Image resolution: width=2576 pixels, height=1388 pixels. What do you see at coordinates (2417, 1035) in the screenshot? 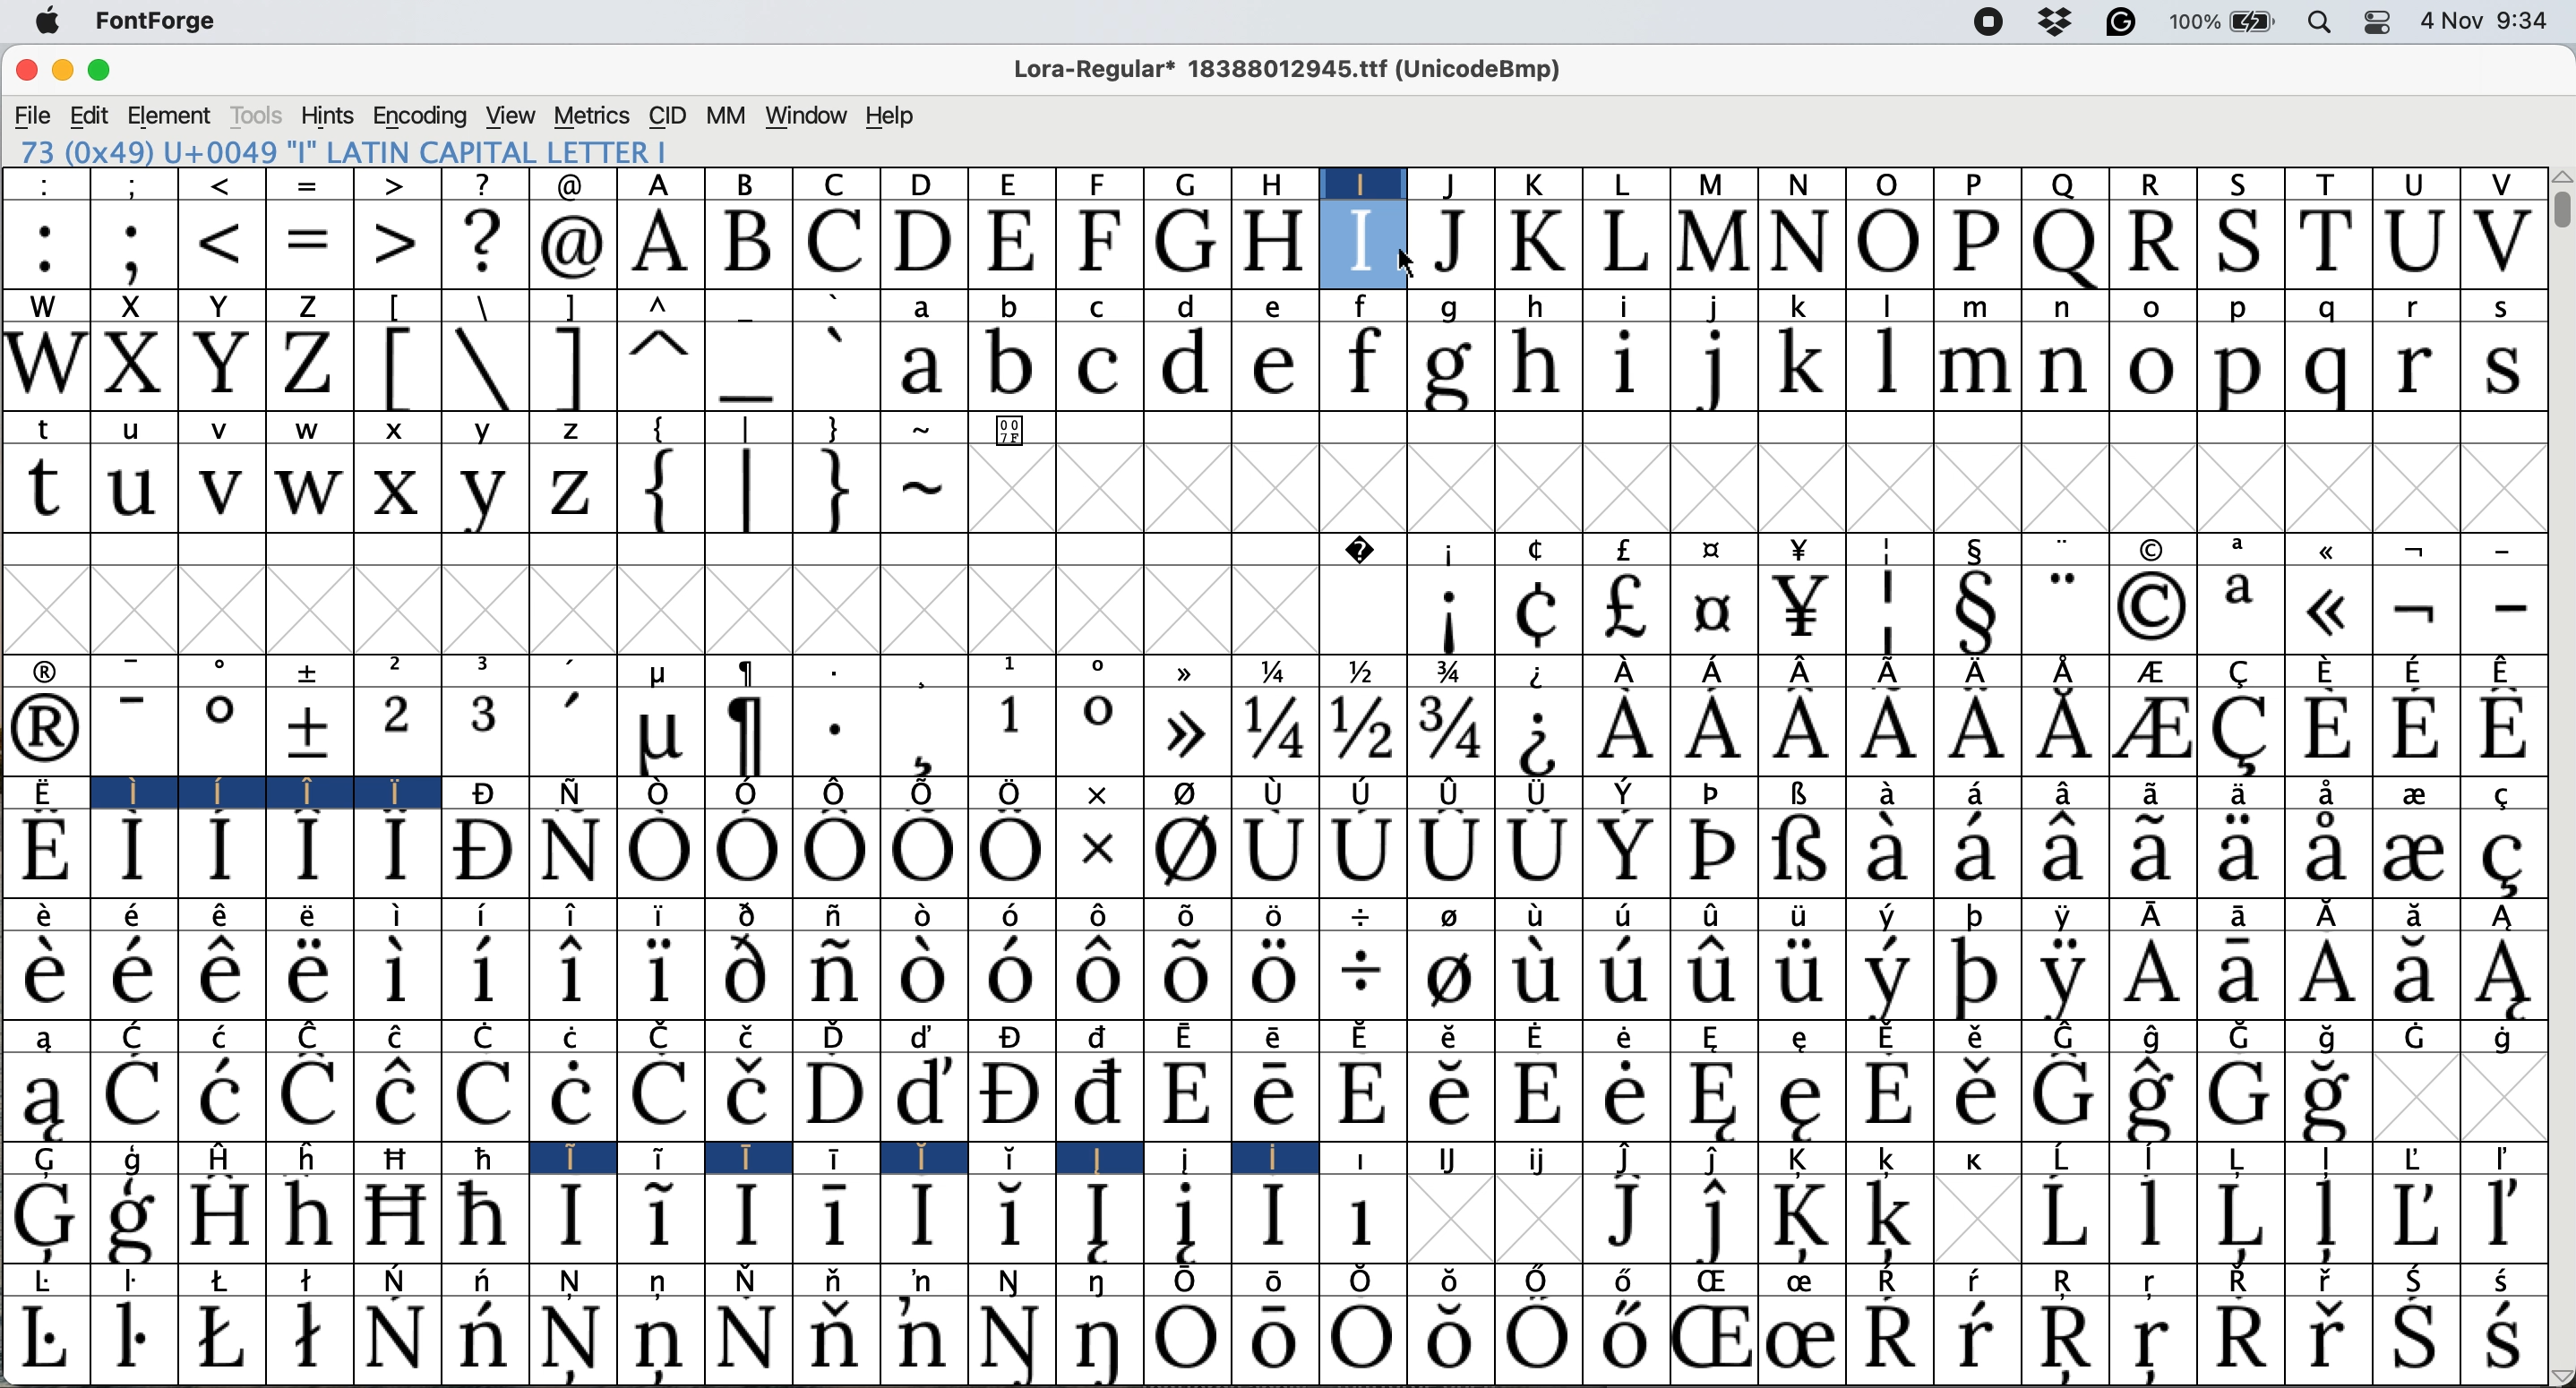
I see `` at bounding box center [2417, 1035].